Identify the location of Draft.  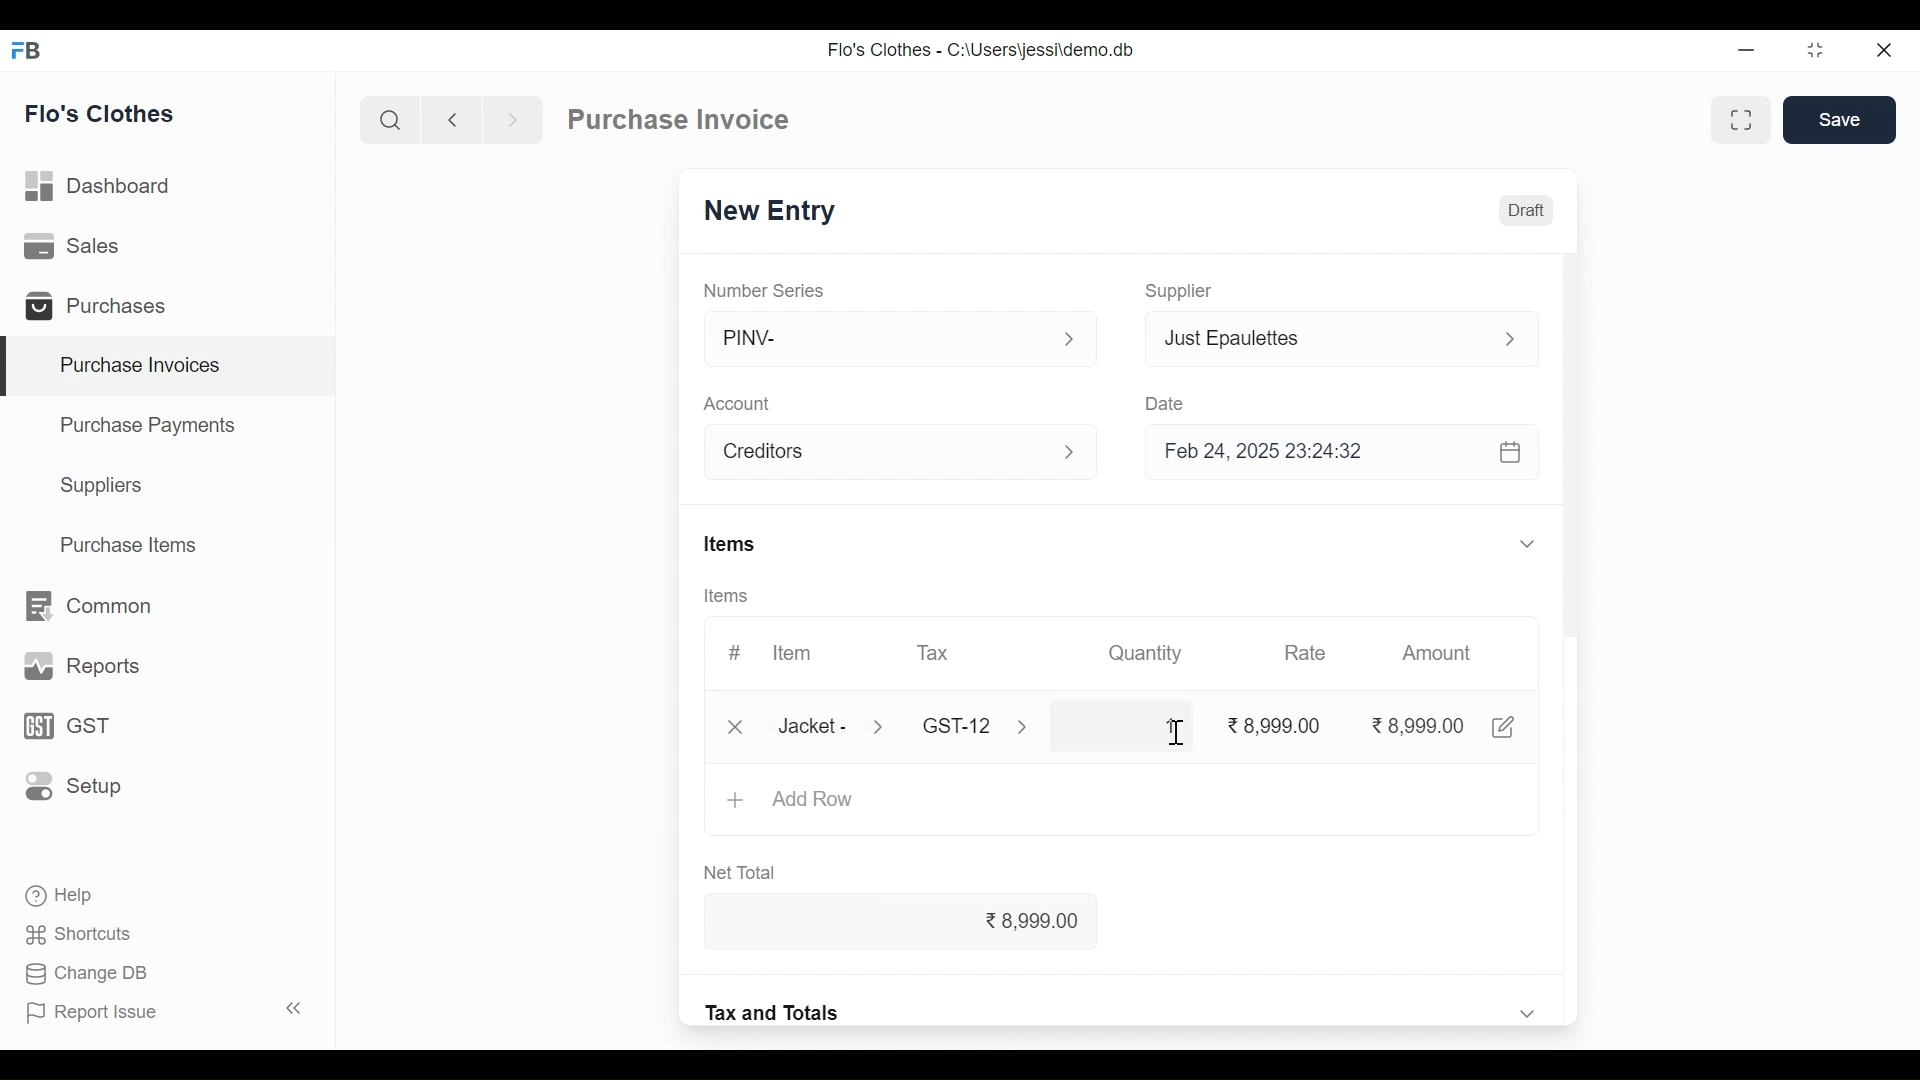
(1526, 209).